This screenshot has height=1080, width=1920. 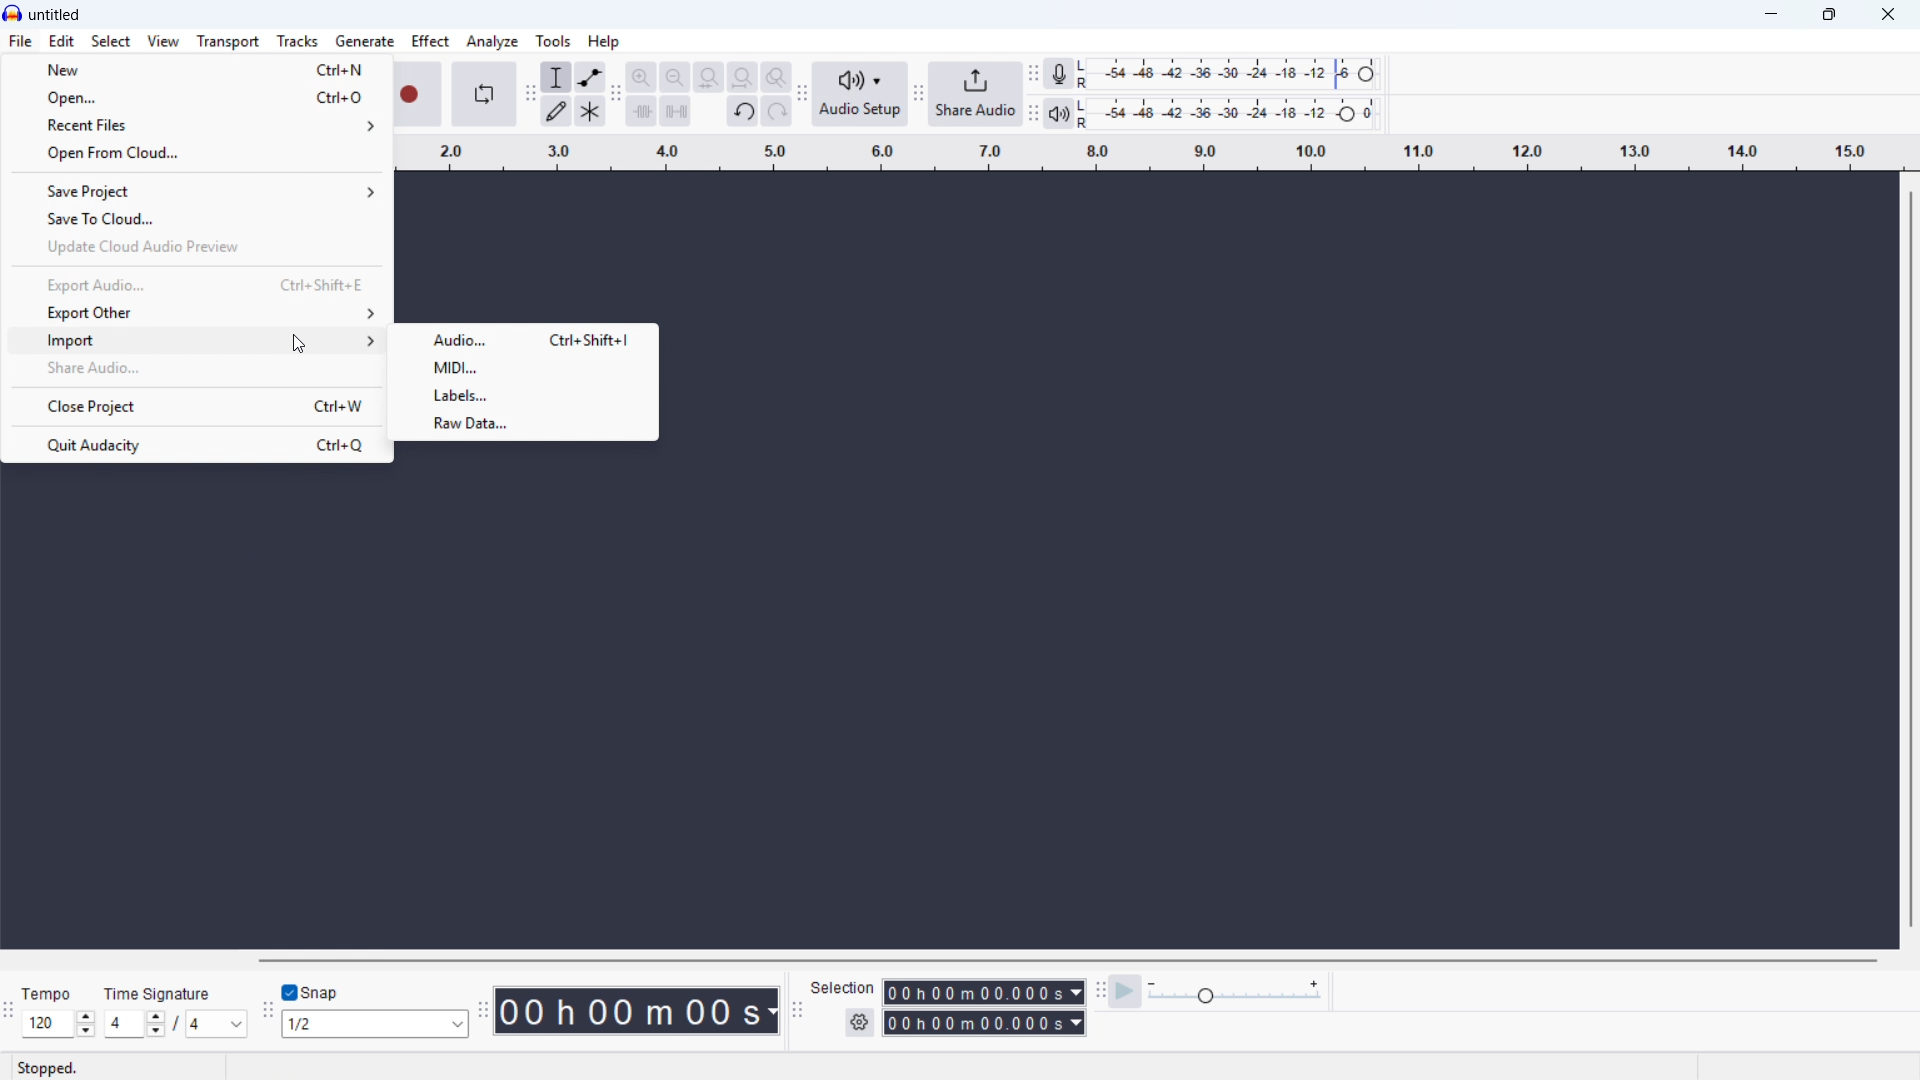 What do you see at coordinates (526, 422) in the screenshot?
I see `Raw data ` at bounding box center [526, 422].